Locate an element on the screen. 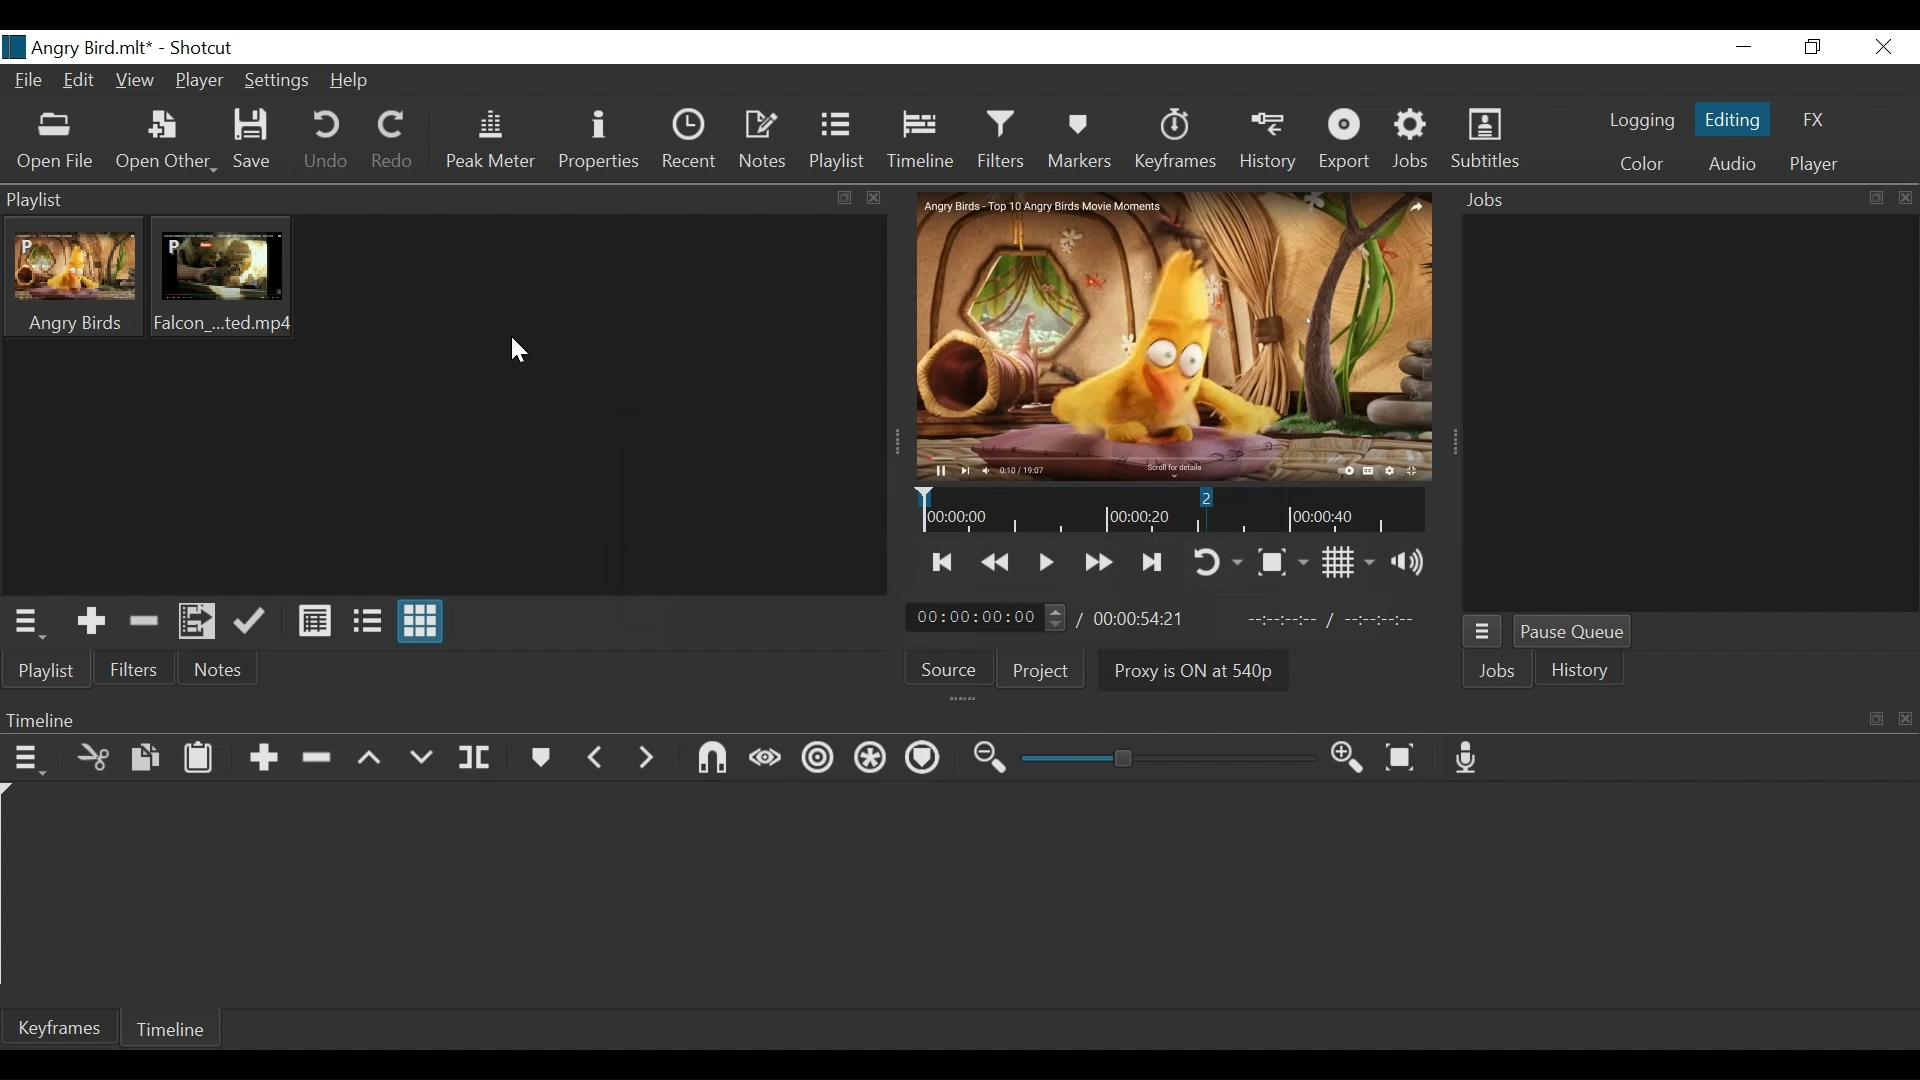  Close is located at coordinates (1883, 46).